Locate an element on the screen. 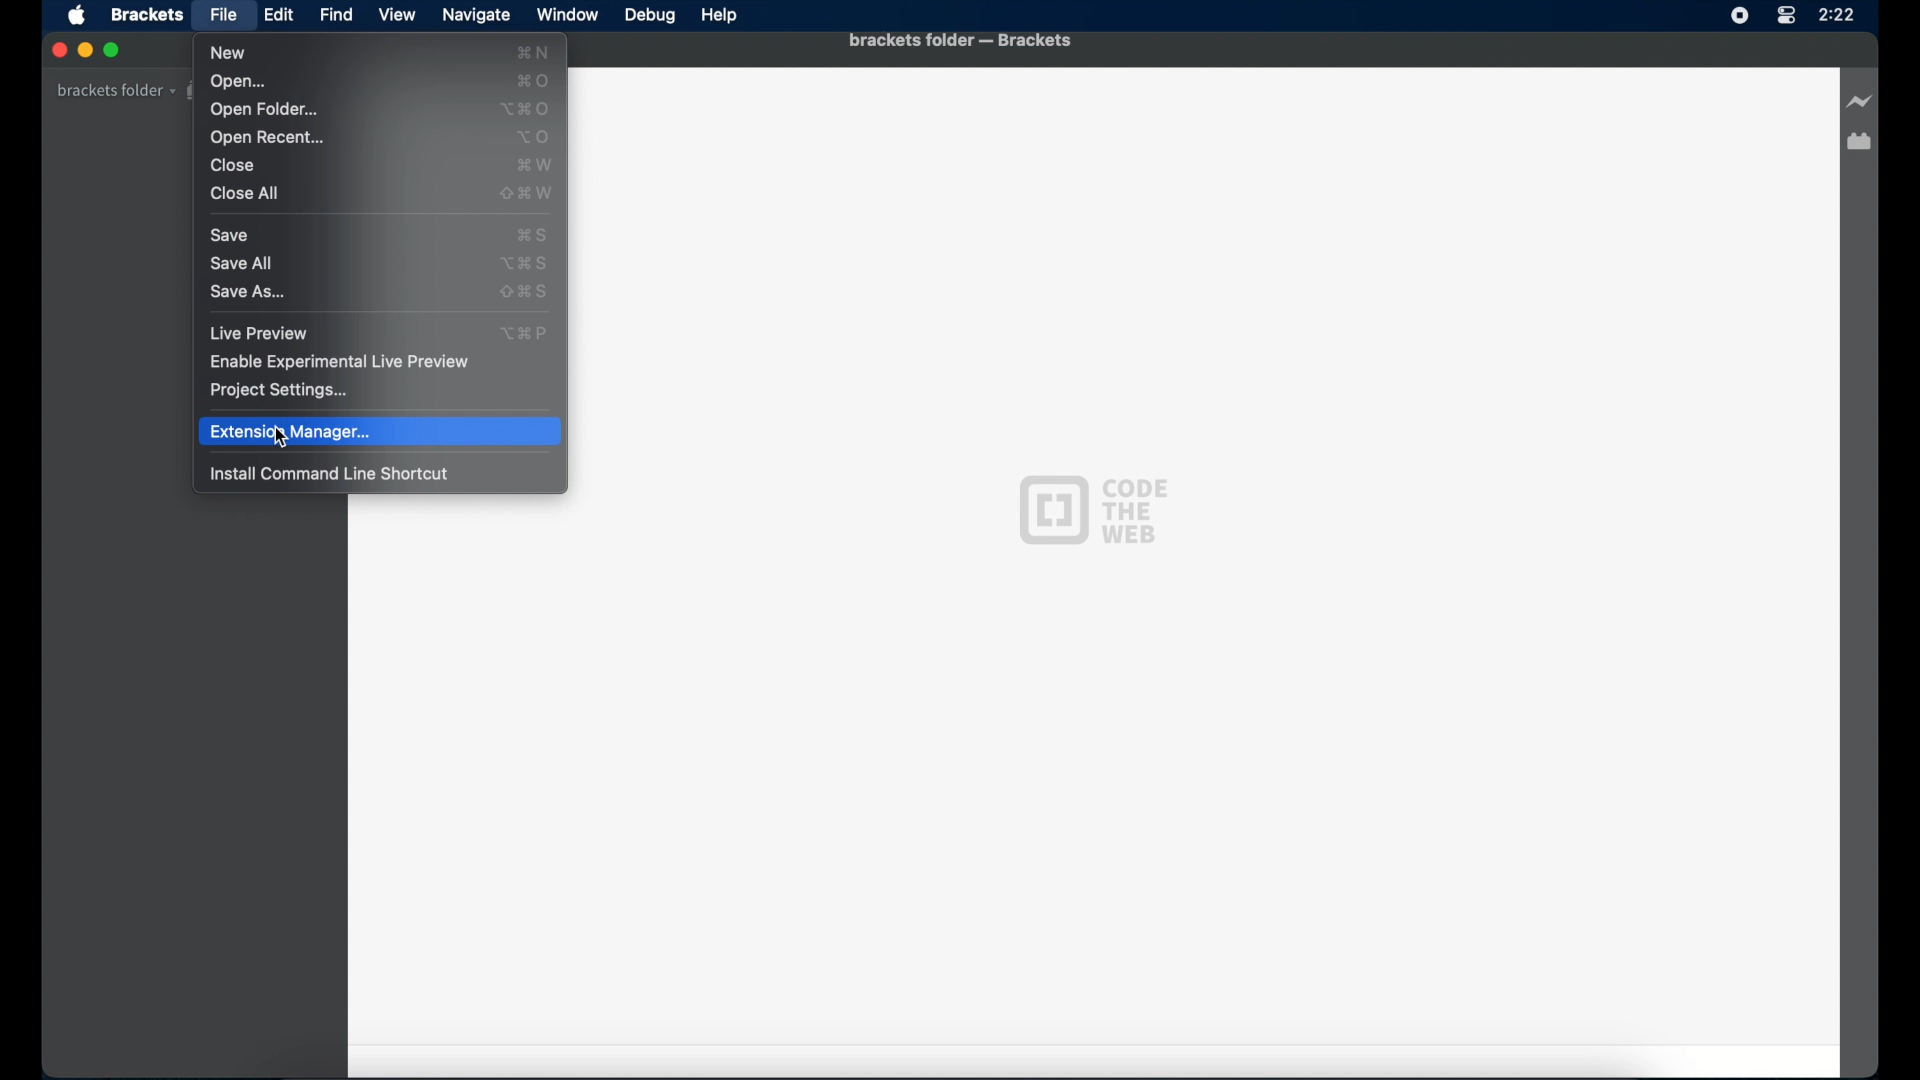  open folder is located at coordinates (264, 110).